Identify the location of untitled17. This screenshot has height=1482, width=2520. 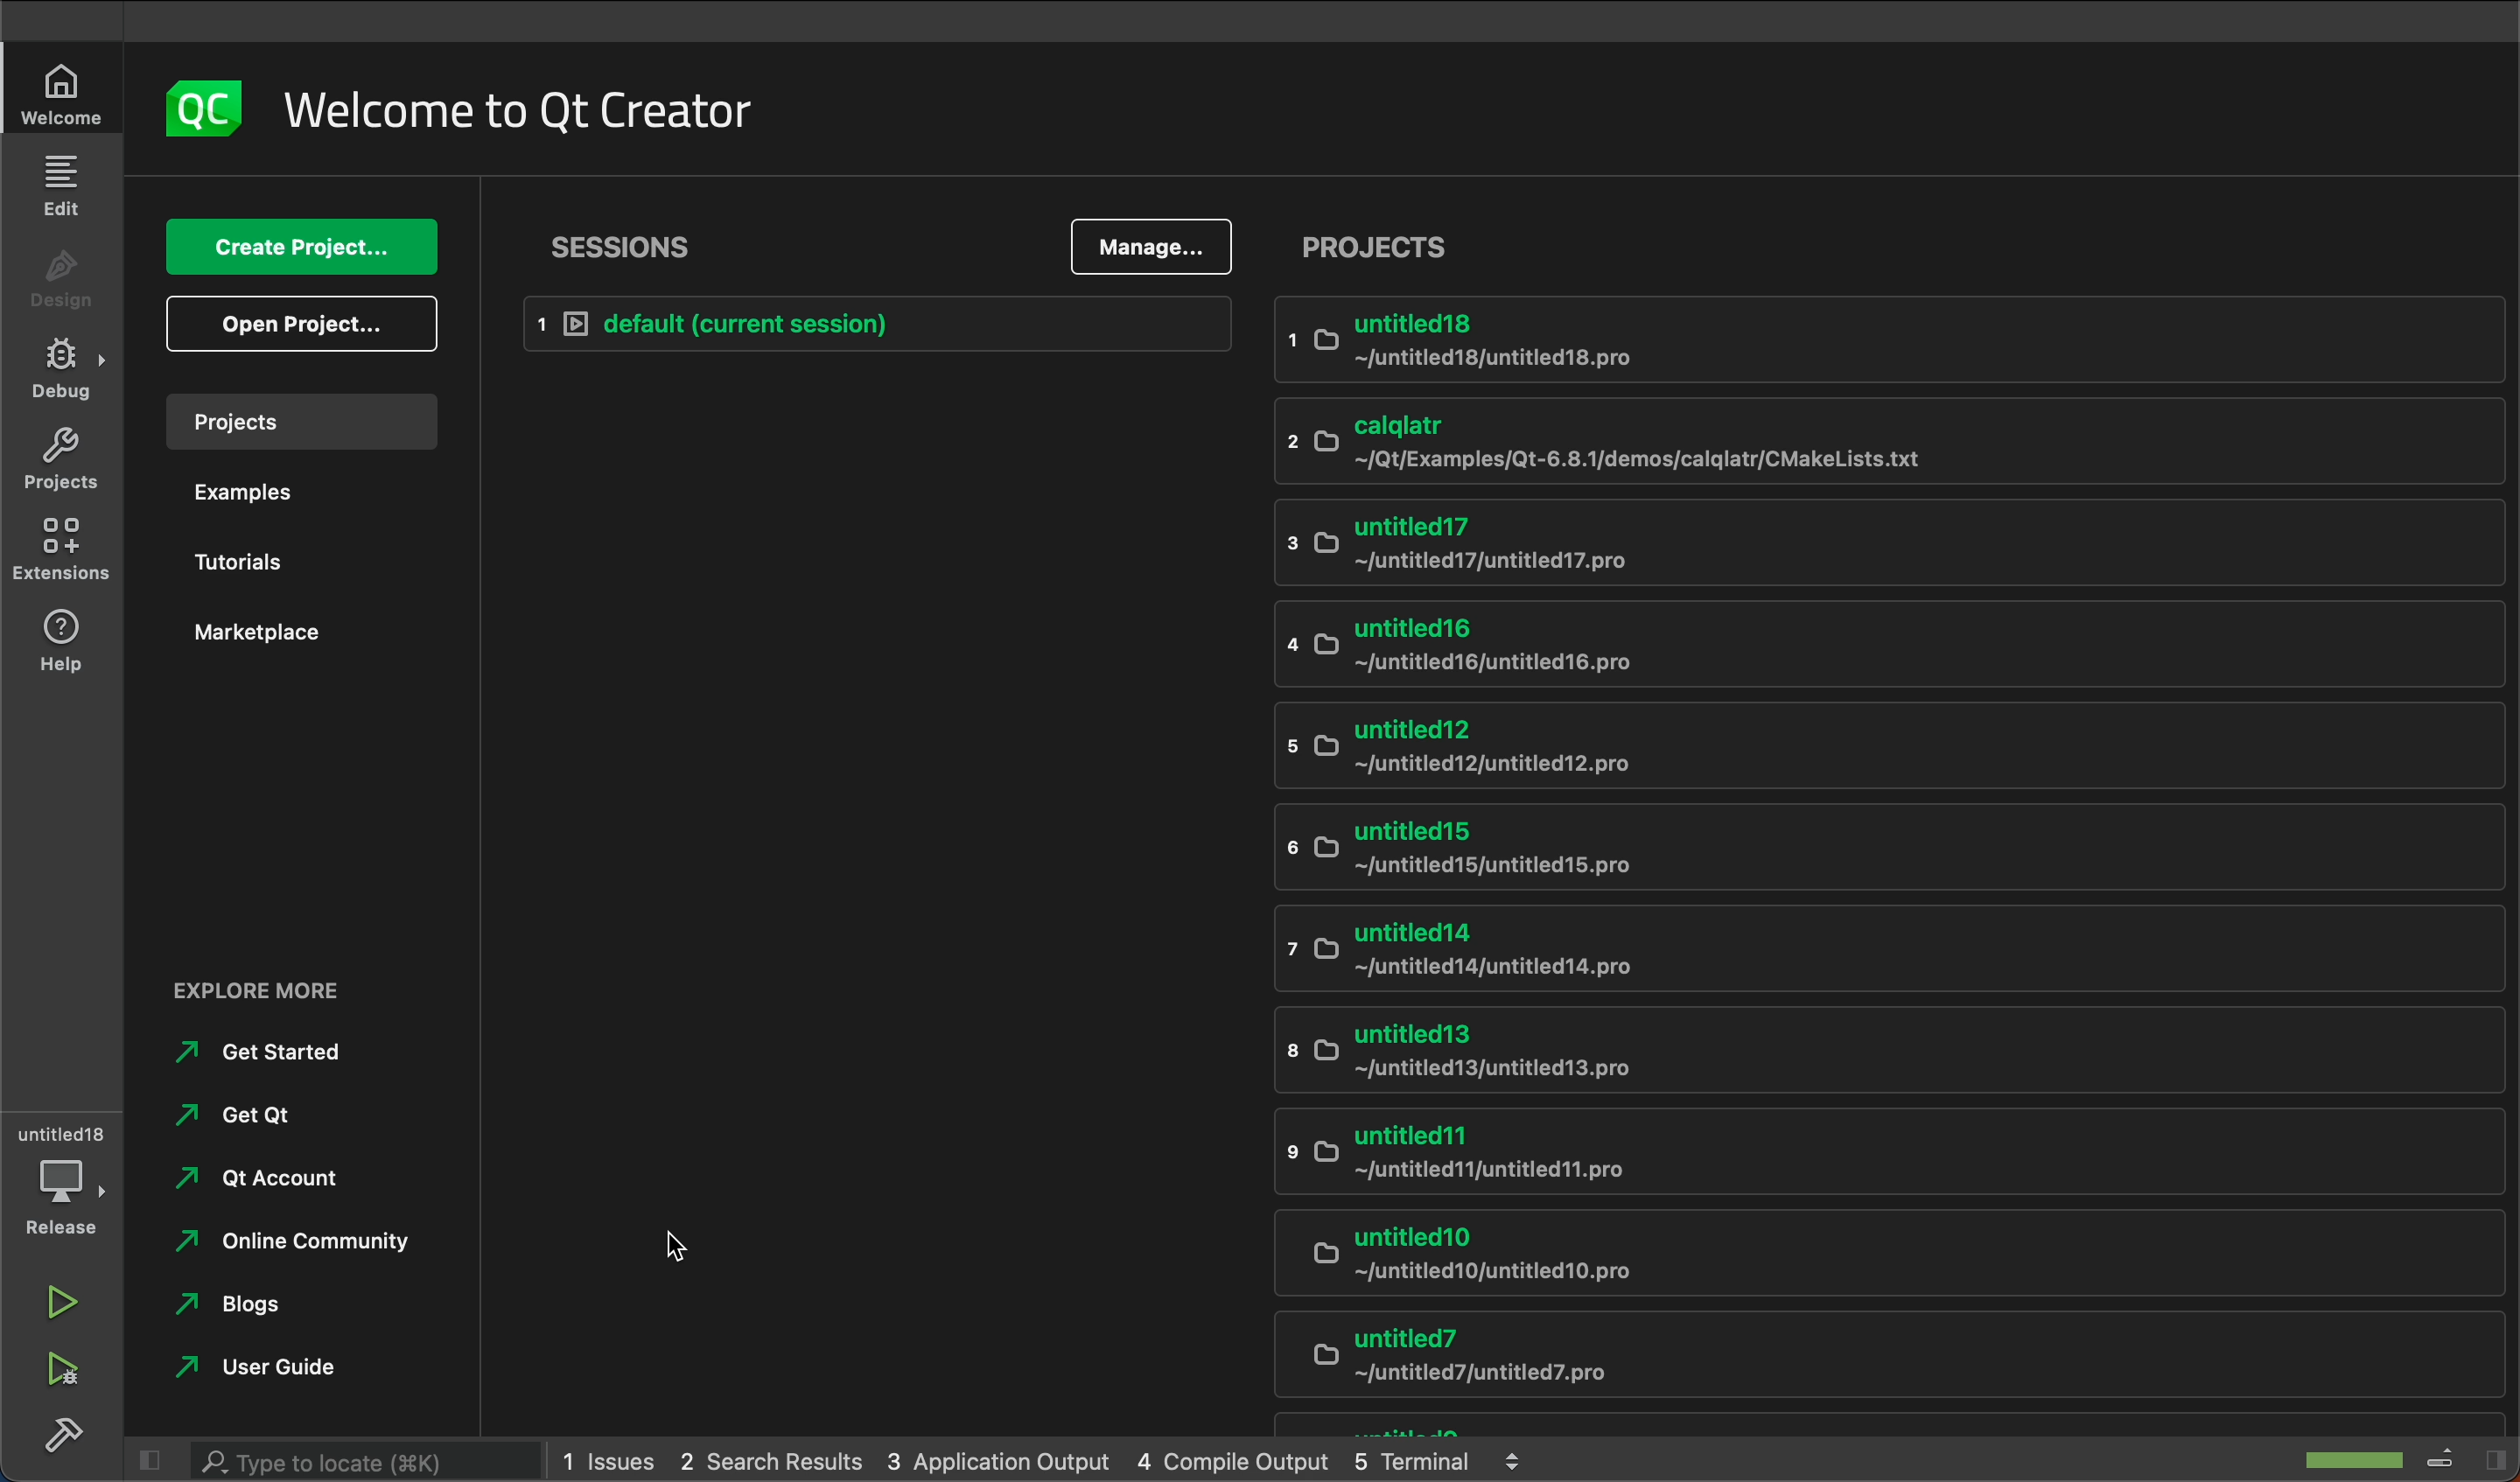
(1739, 546).